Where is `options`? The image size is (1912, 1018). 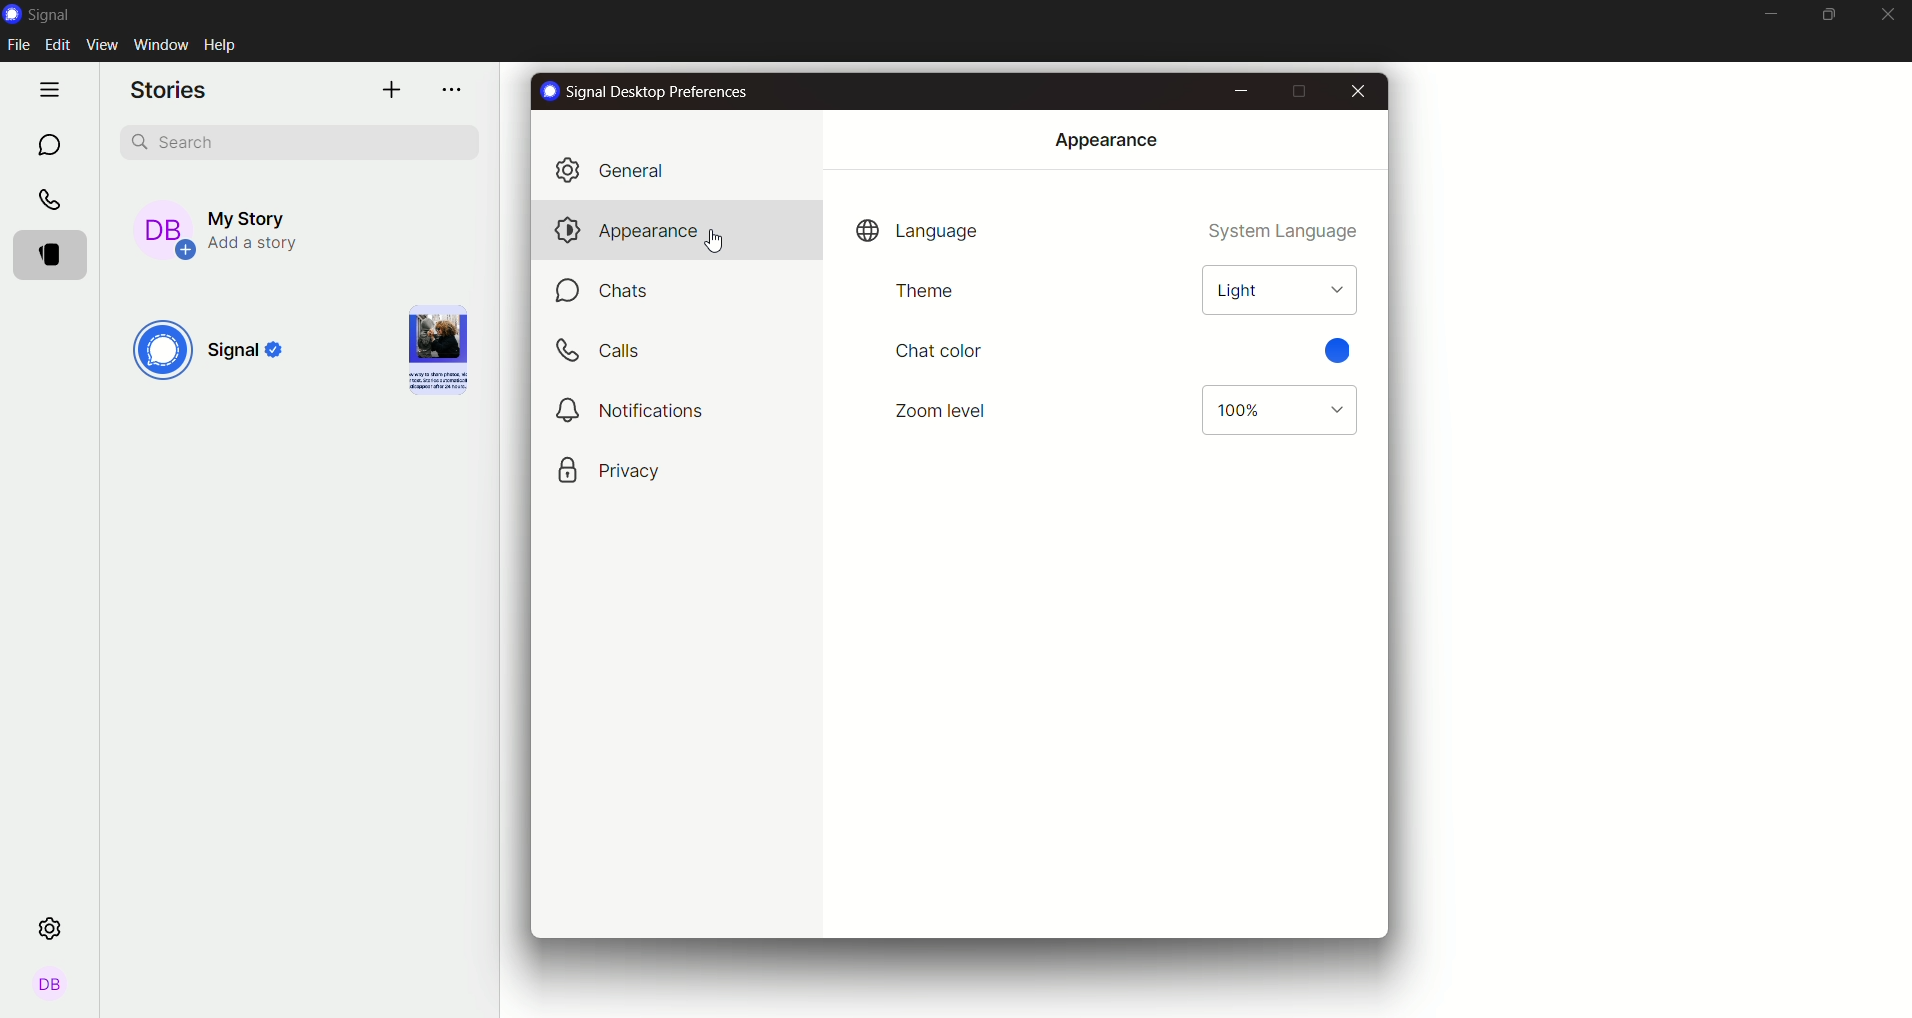 options is located at coordinates (455, 91).